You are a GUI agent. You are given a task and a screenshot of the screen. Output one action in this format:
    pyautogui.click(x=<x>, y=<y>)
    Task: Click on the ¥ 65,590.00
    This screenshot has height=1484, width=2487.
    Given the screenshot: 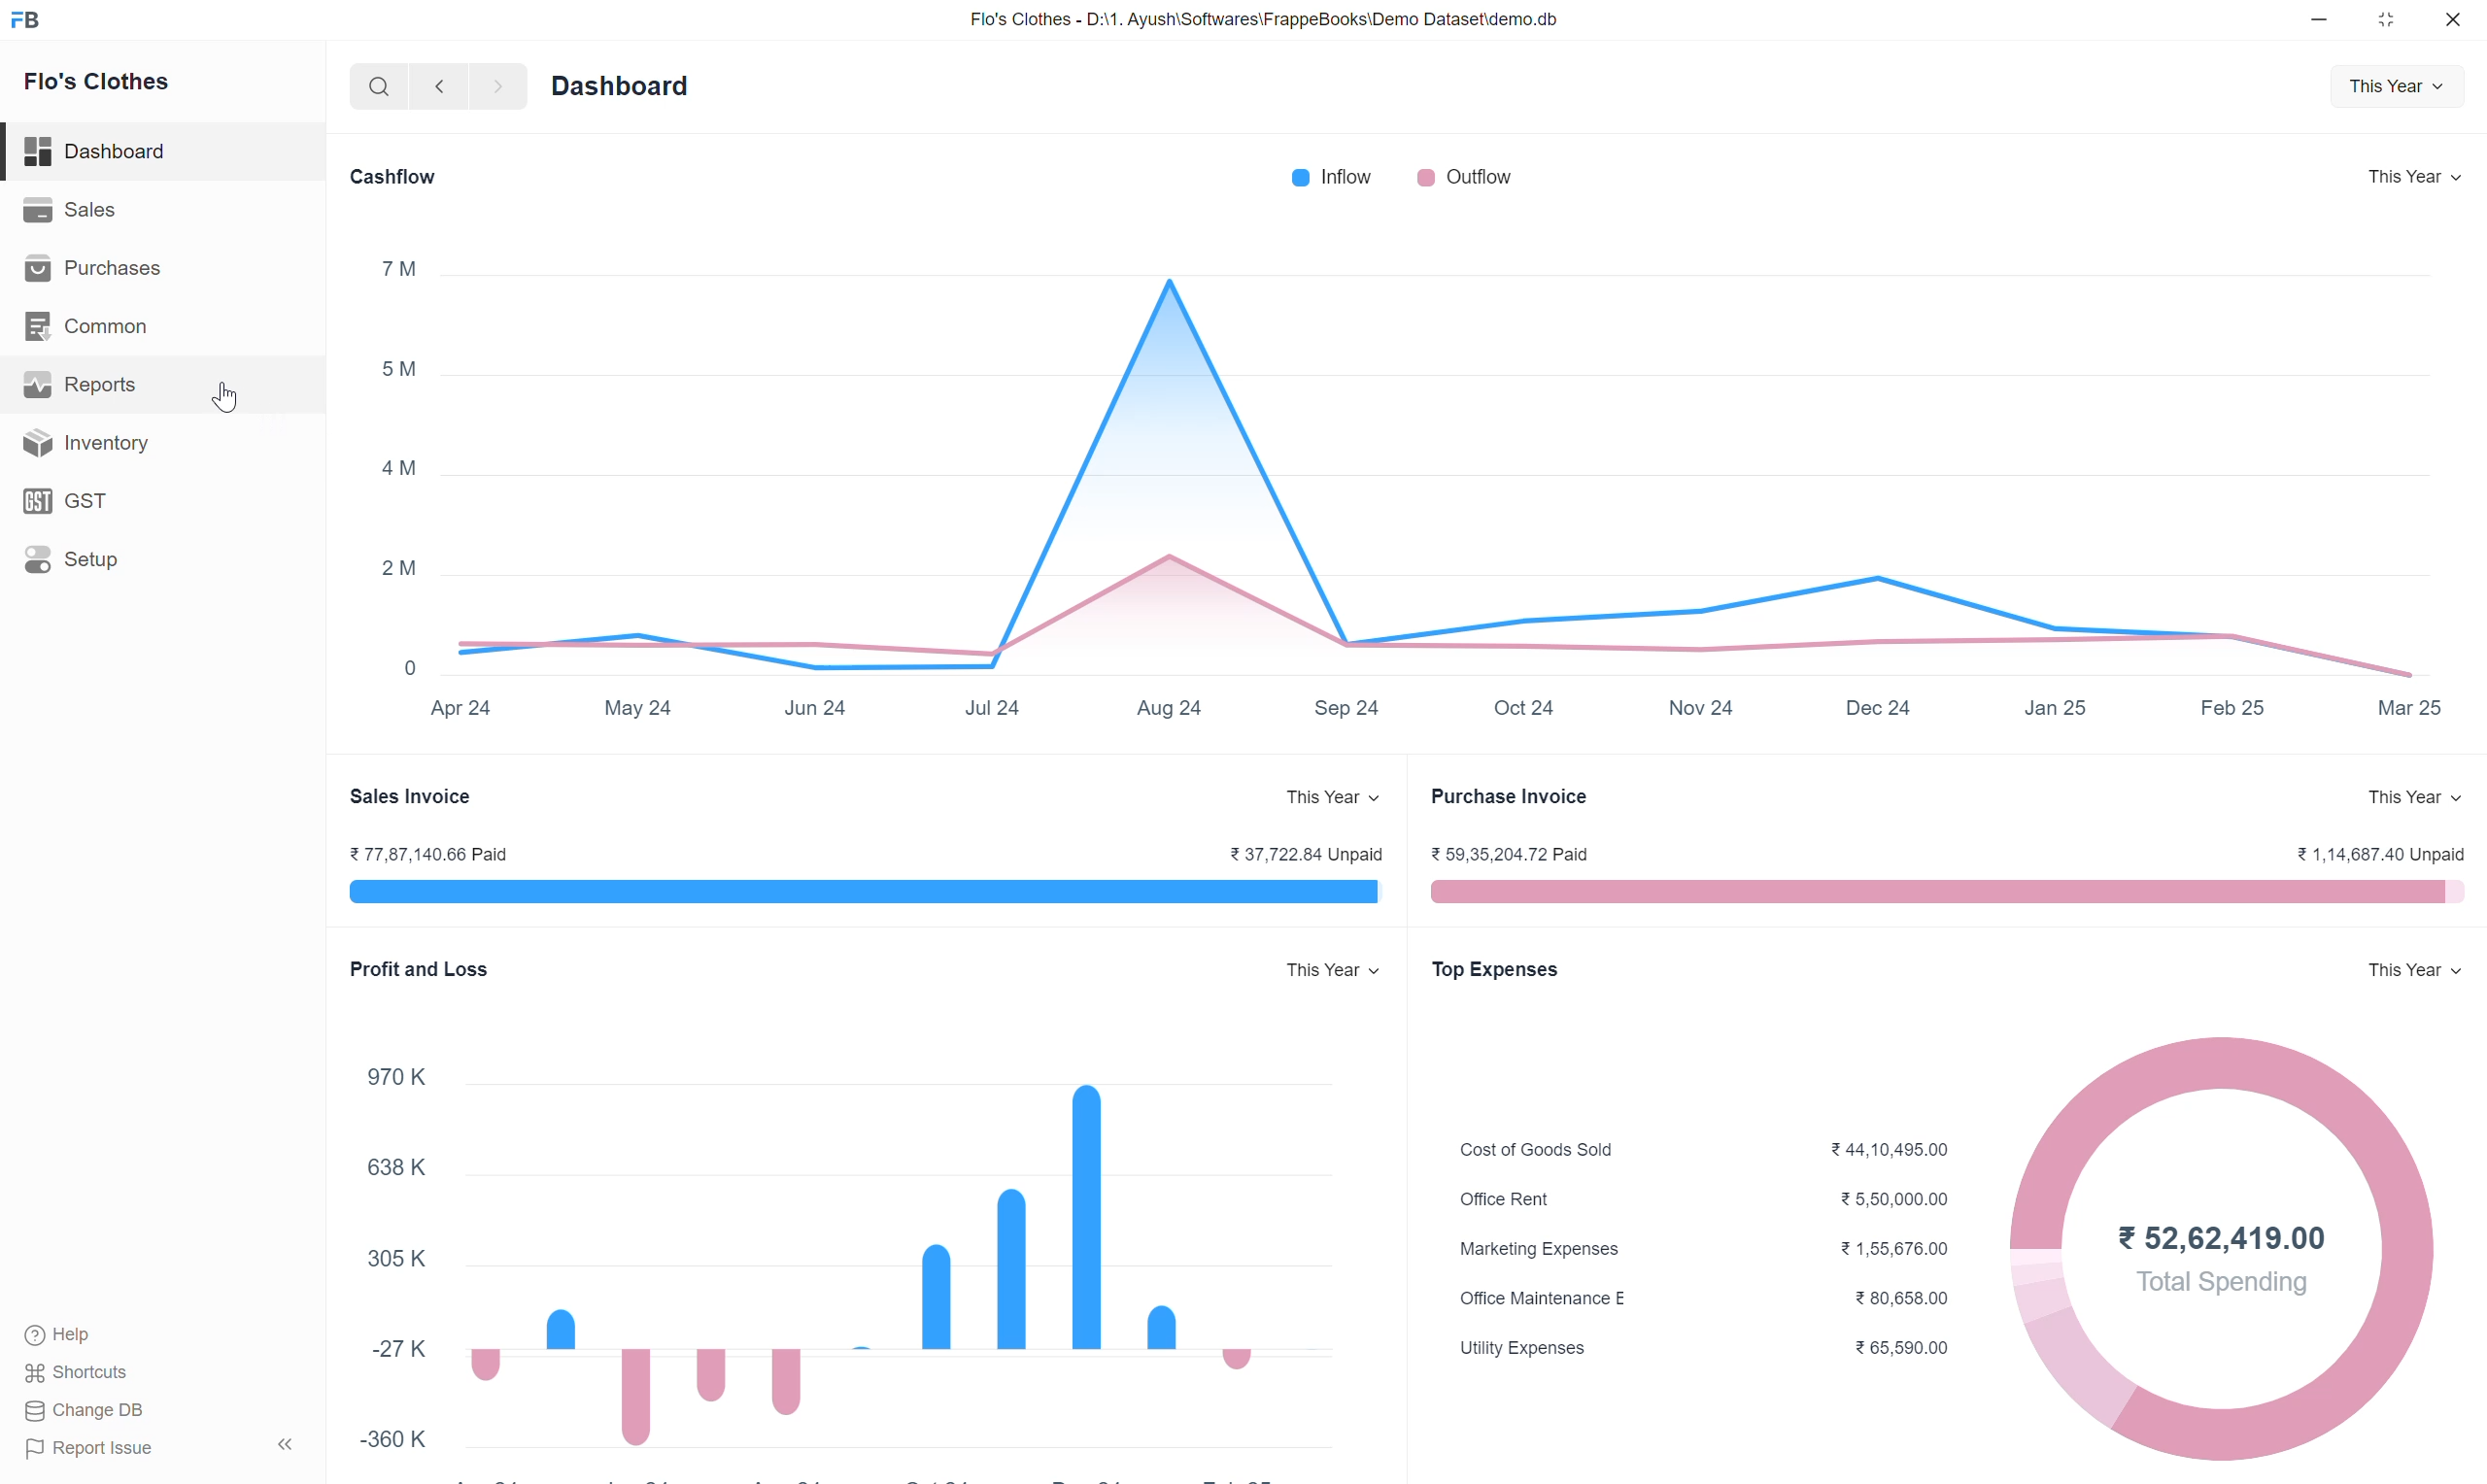 What is the action you would take?
    pyautogui.click(x=1905, y=1352)
    